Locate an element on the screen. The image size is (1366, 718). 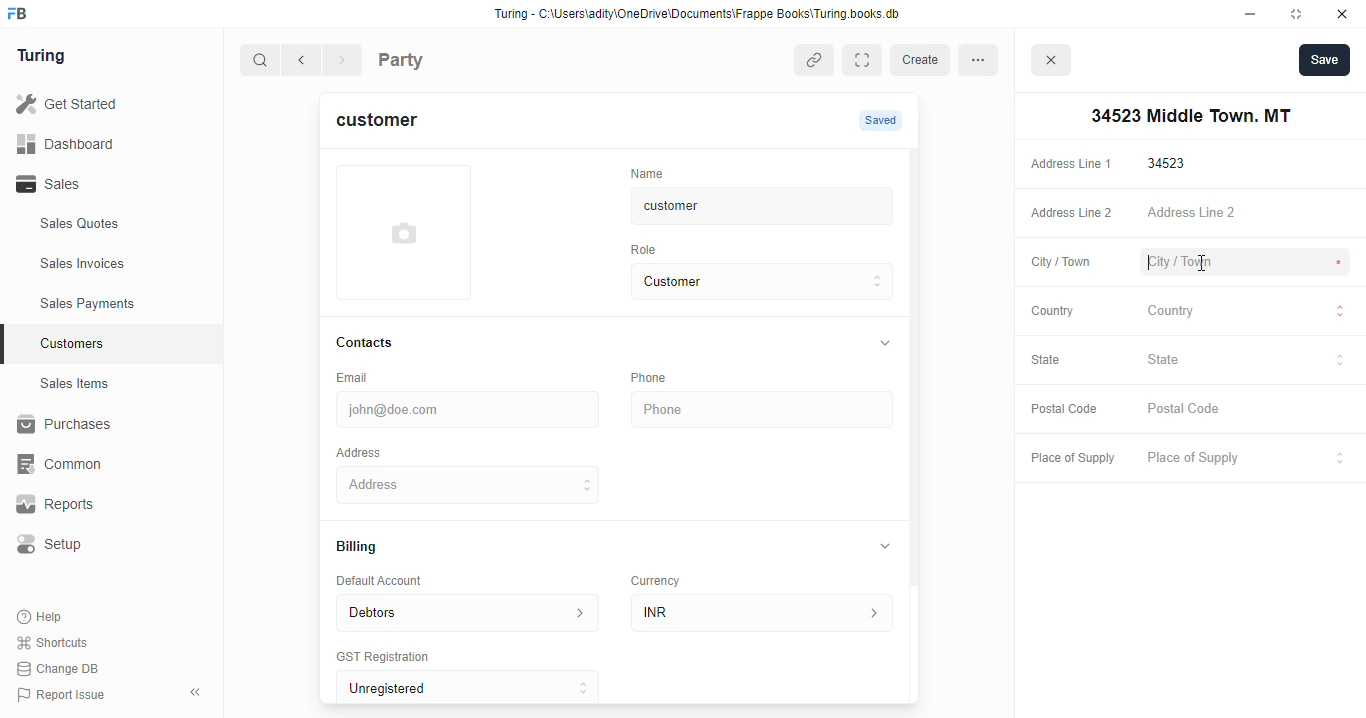
copy link is located at coordinates (816, 62).